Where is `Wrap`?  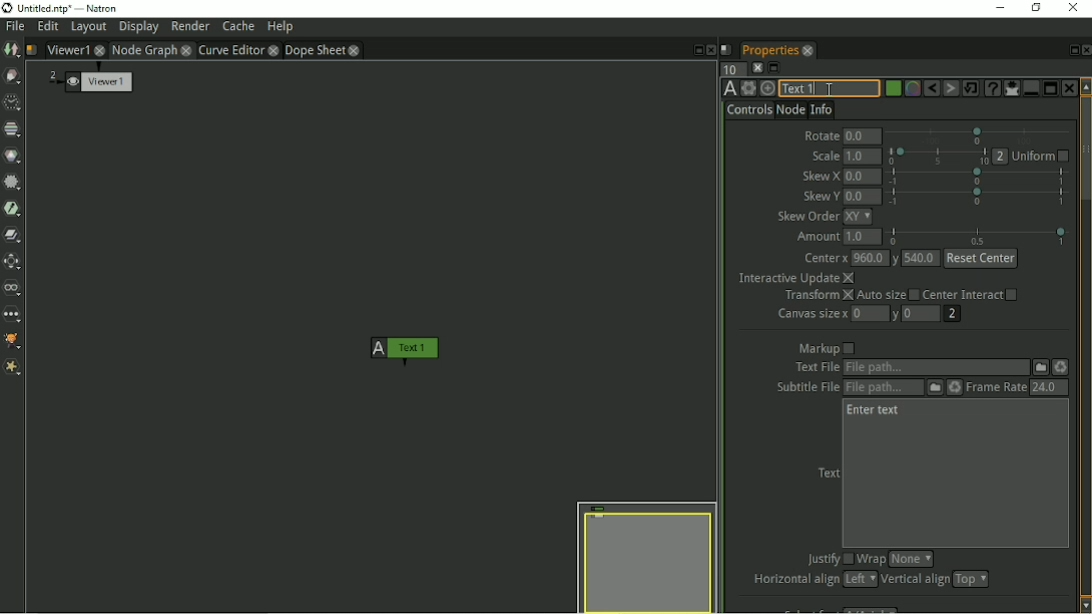 Wrap is located at coordinates (871, 558).